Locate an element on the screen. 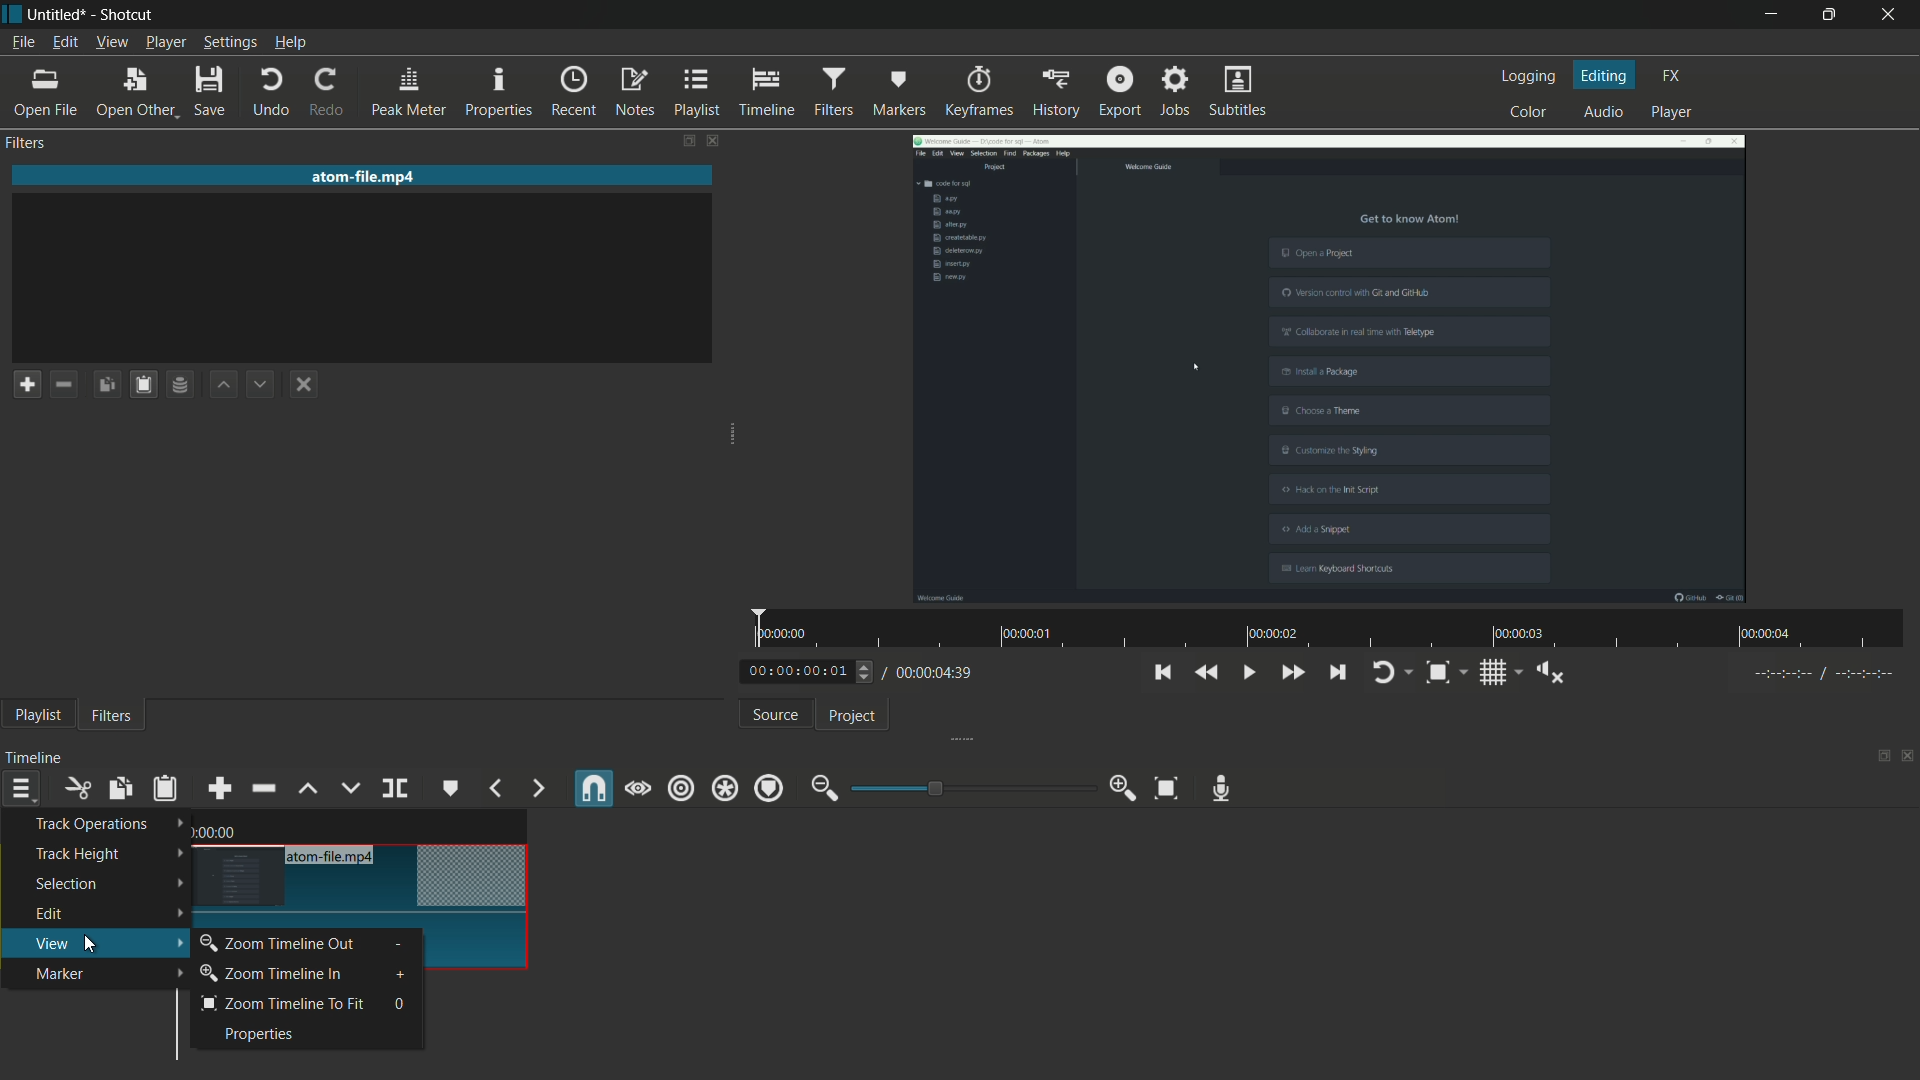  ripple is located at coordinates (680, 791).